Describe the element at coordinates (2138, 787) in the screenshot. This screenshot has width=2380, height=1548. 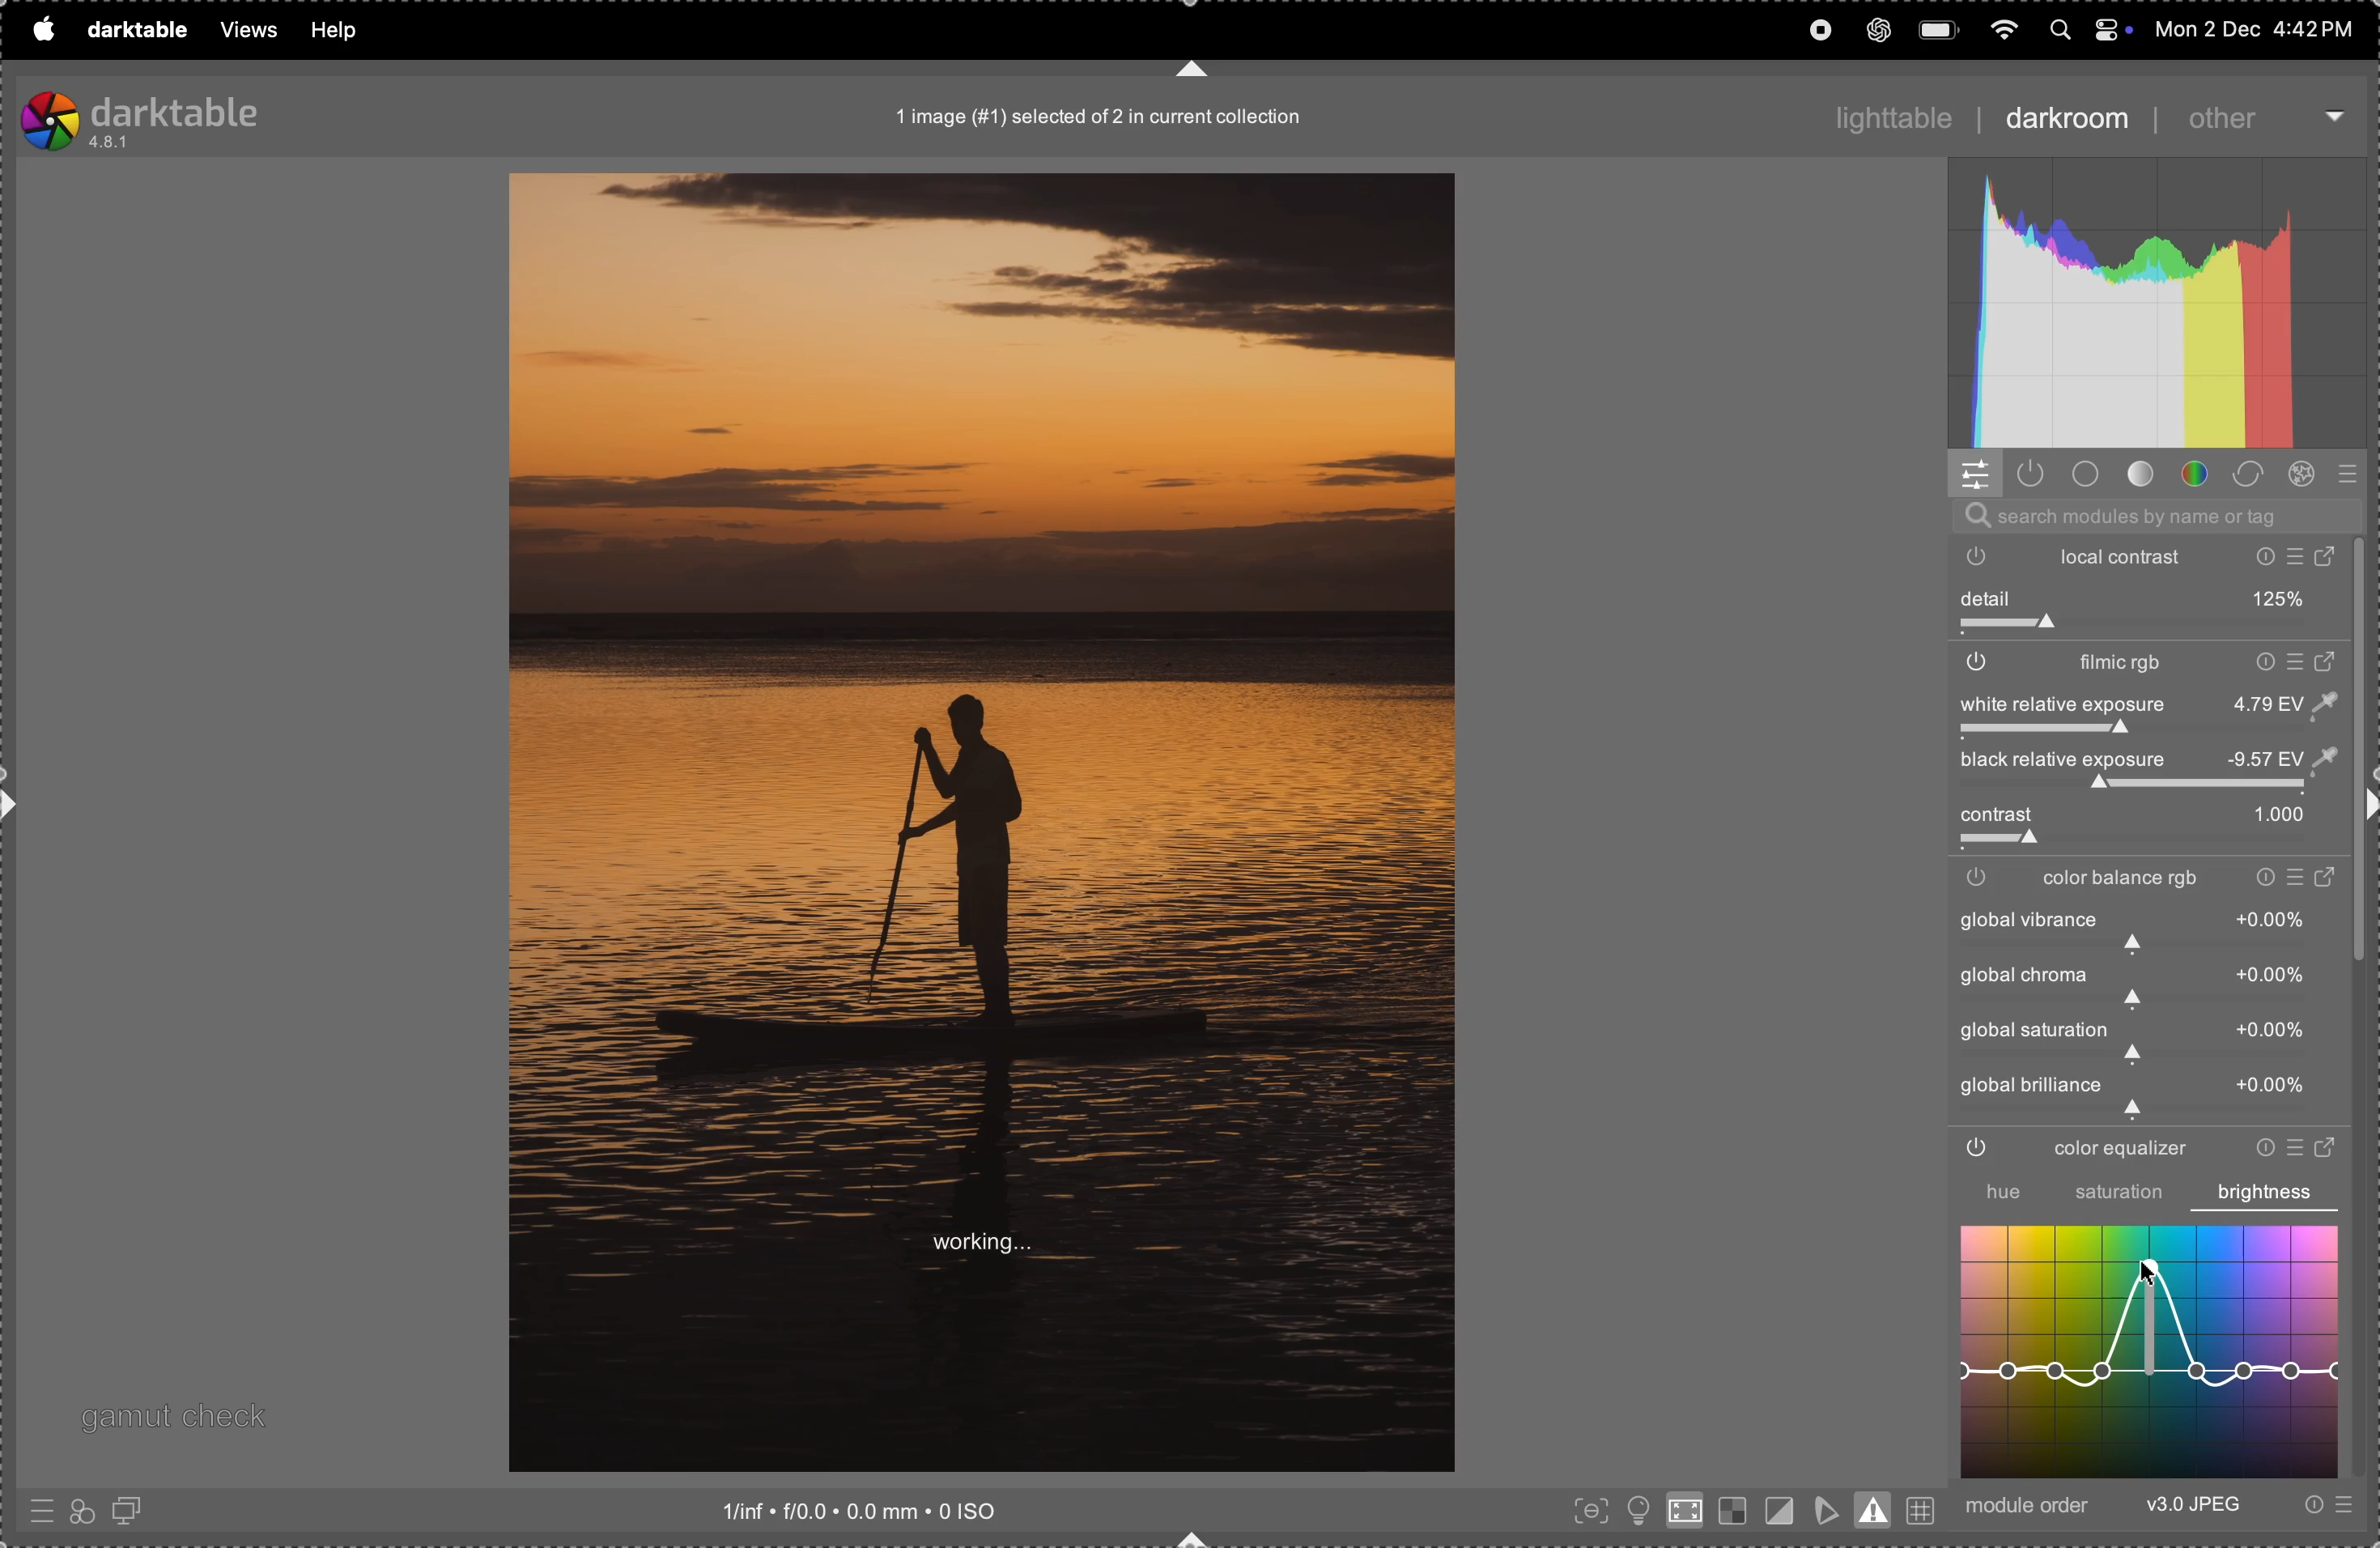
I see `togglebar` at that location.